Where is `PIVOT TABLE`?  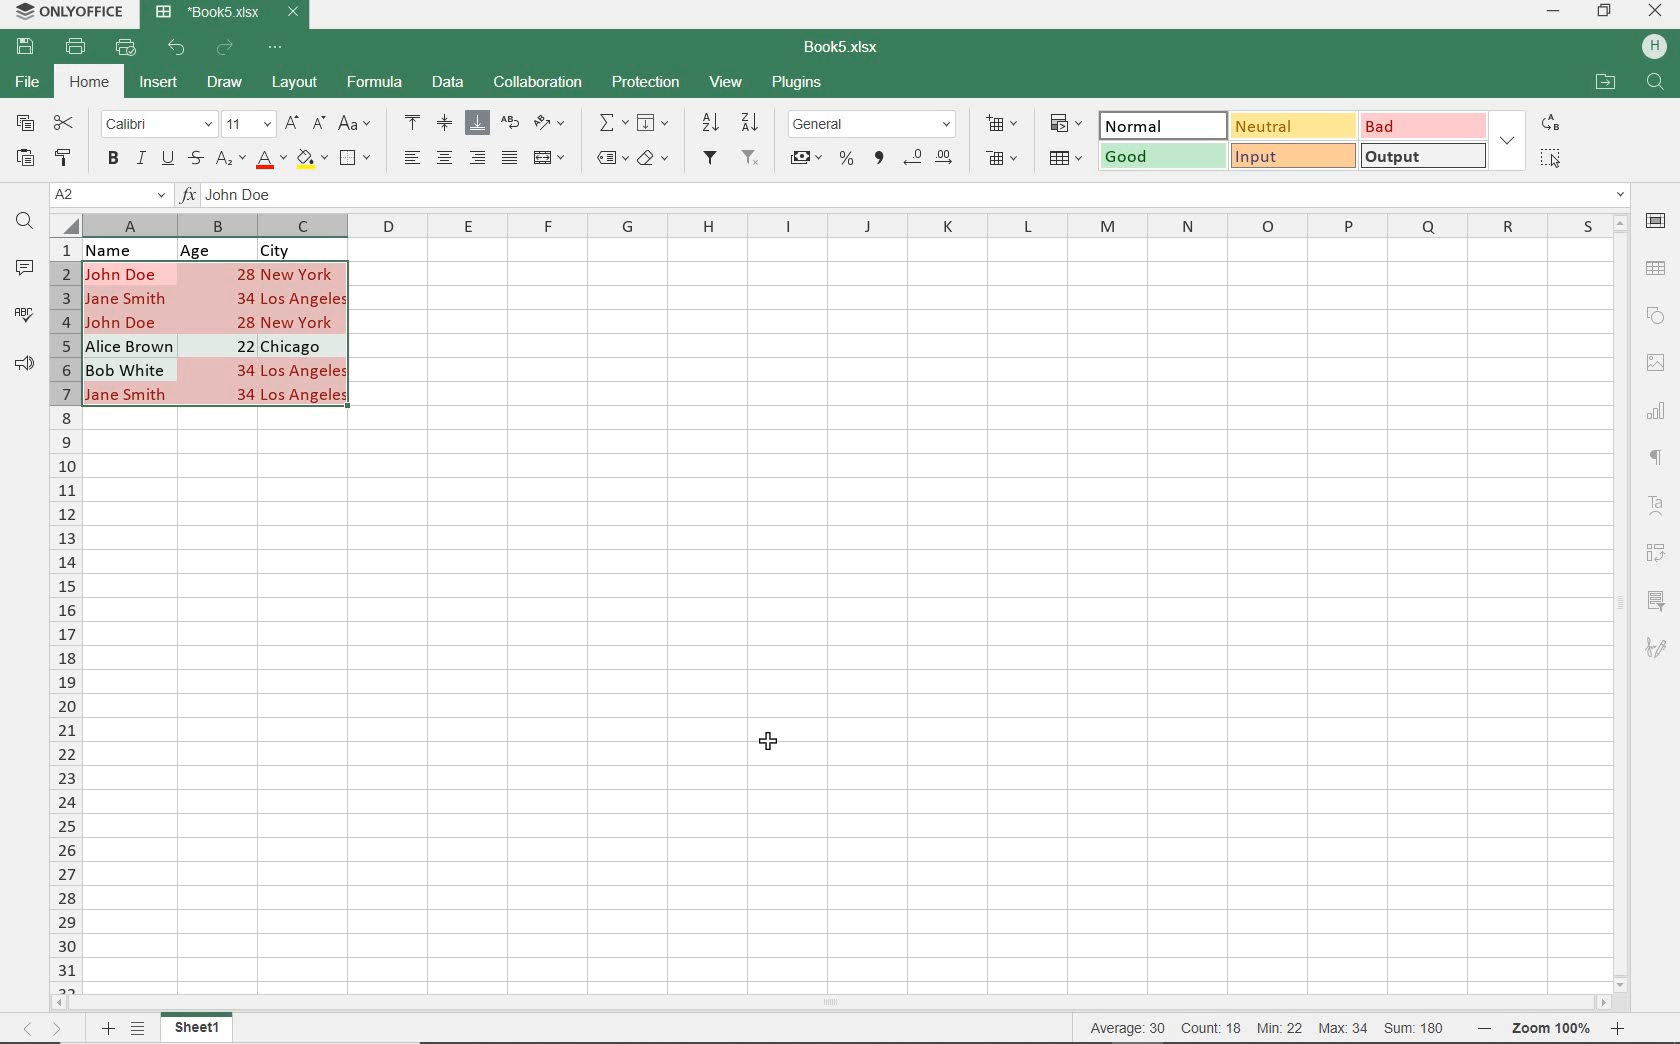 PIVOT TABLE is located at coordinates (1658, 553).